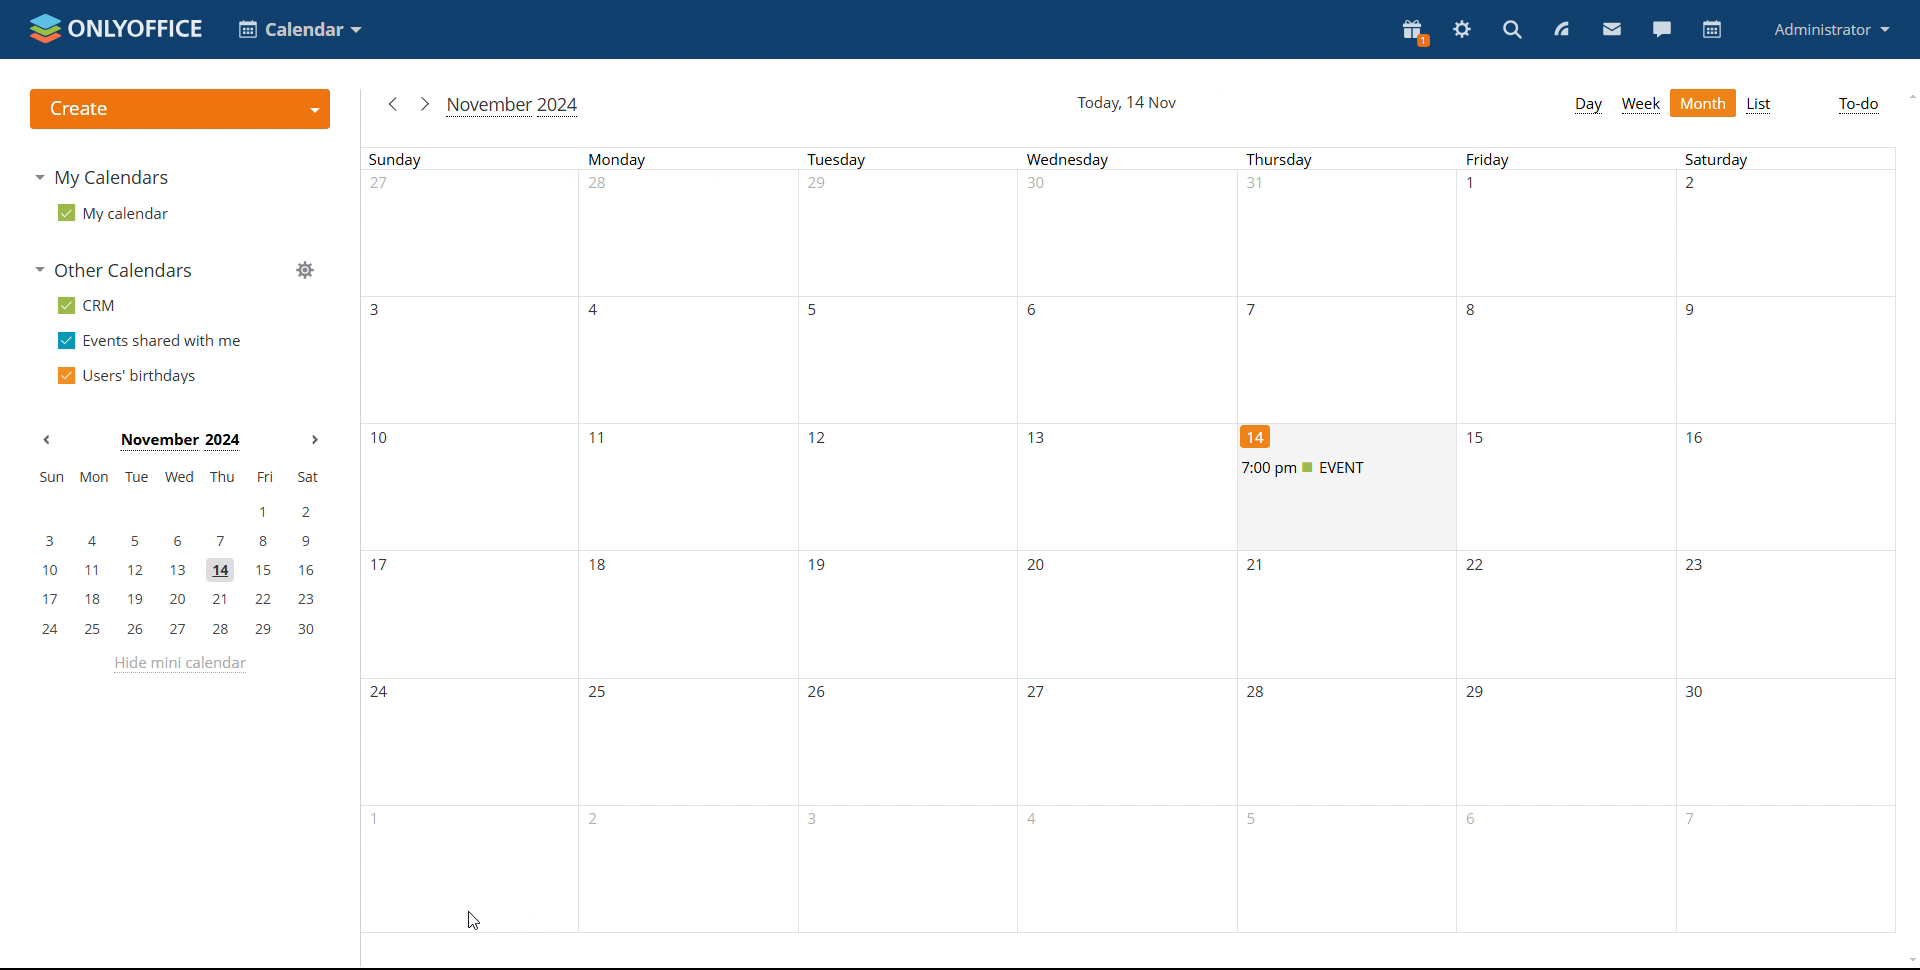 This screenshot has width=1920, height=970. Describe the element at coordinates (152, 341) in the screenshot. I see `events shared with me` at that location.